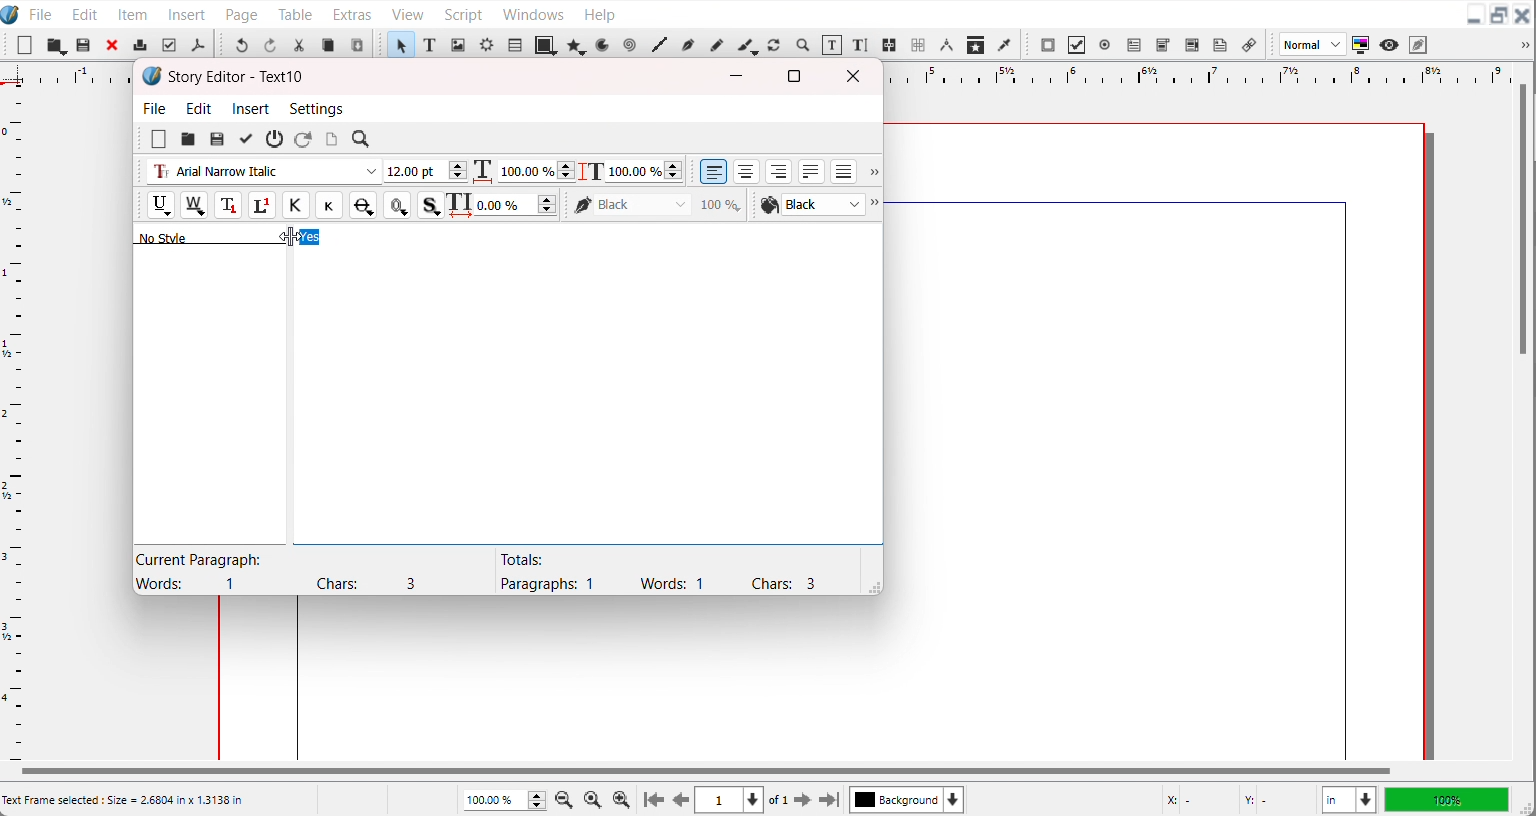 The width and height of the screenshot is (1536, 816). Describe the element at coordinates (1523, 16) in the screenshot. I see `Close` at that location.